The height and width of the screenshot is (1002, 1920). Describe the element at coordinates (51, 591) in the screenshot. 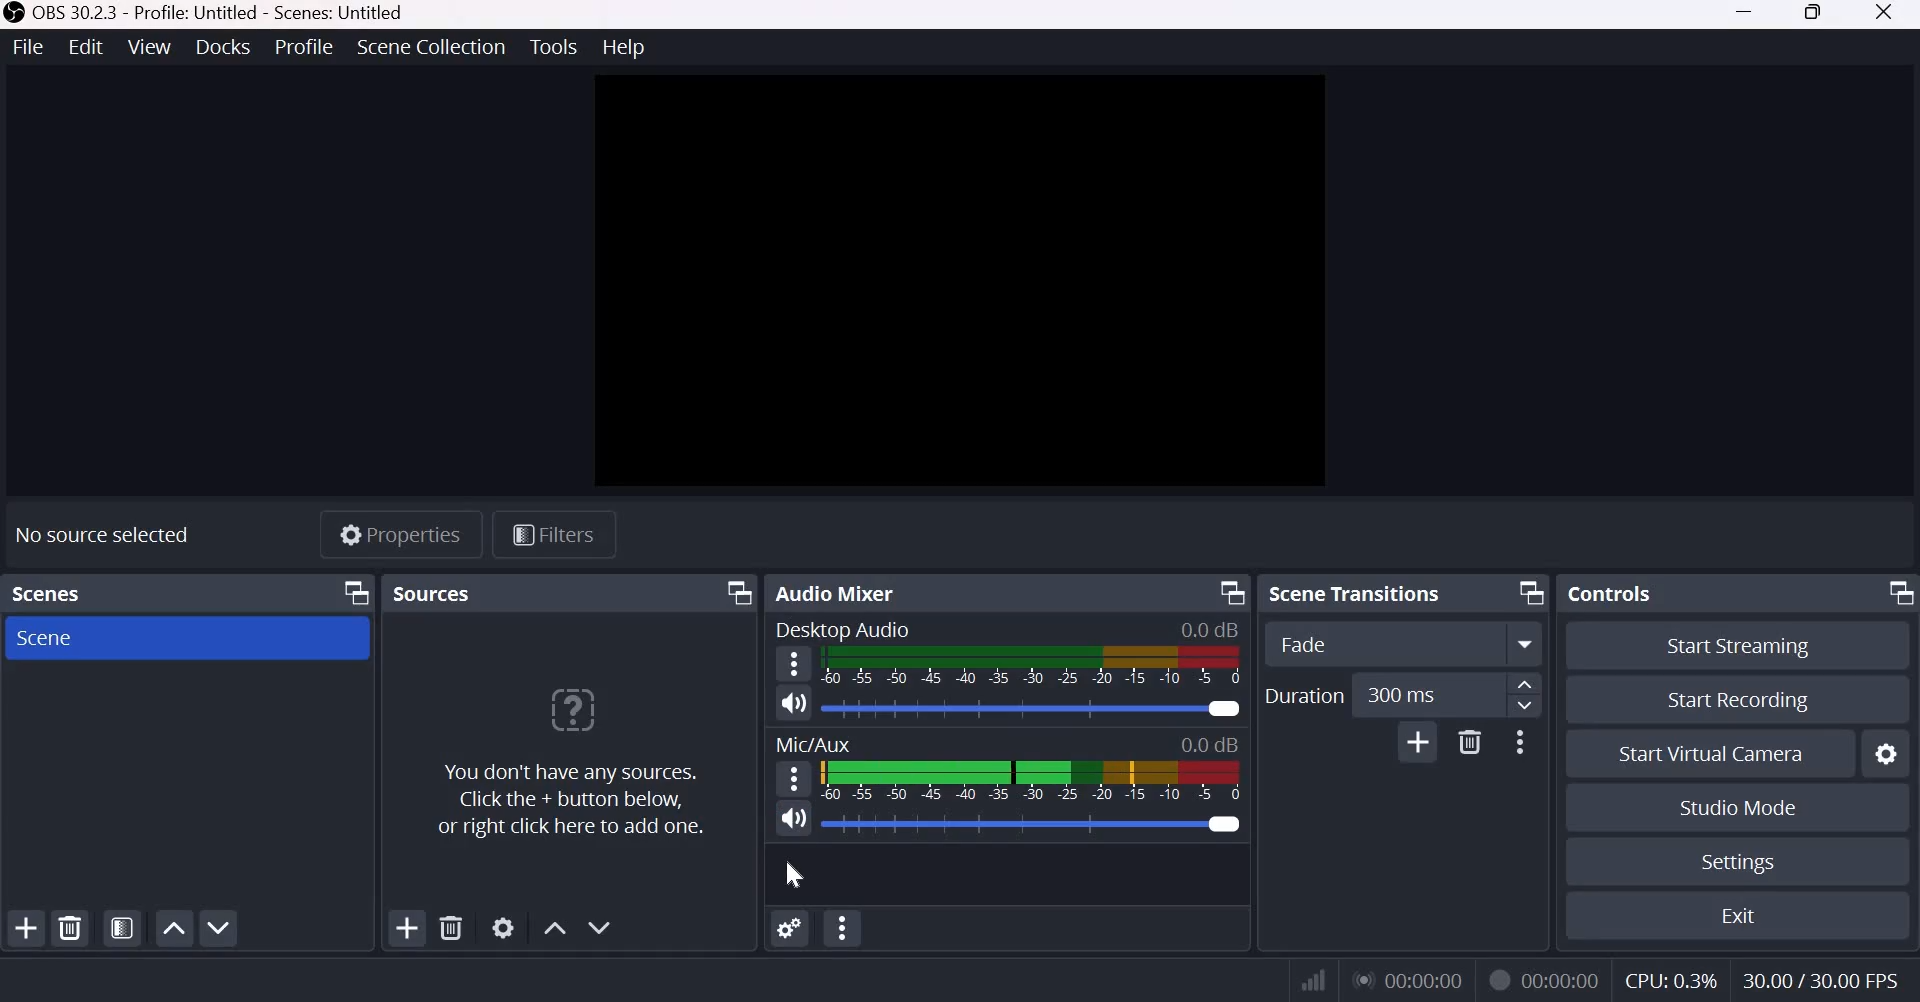

I see `Scenes` at that location.